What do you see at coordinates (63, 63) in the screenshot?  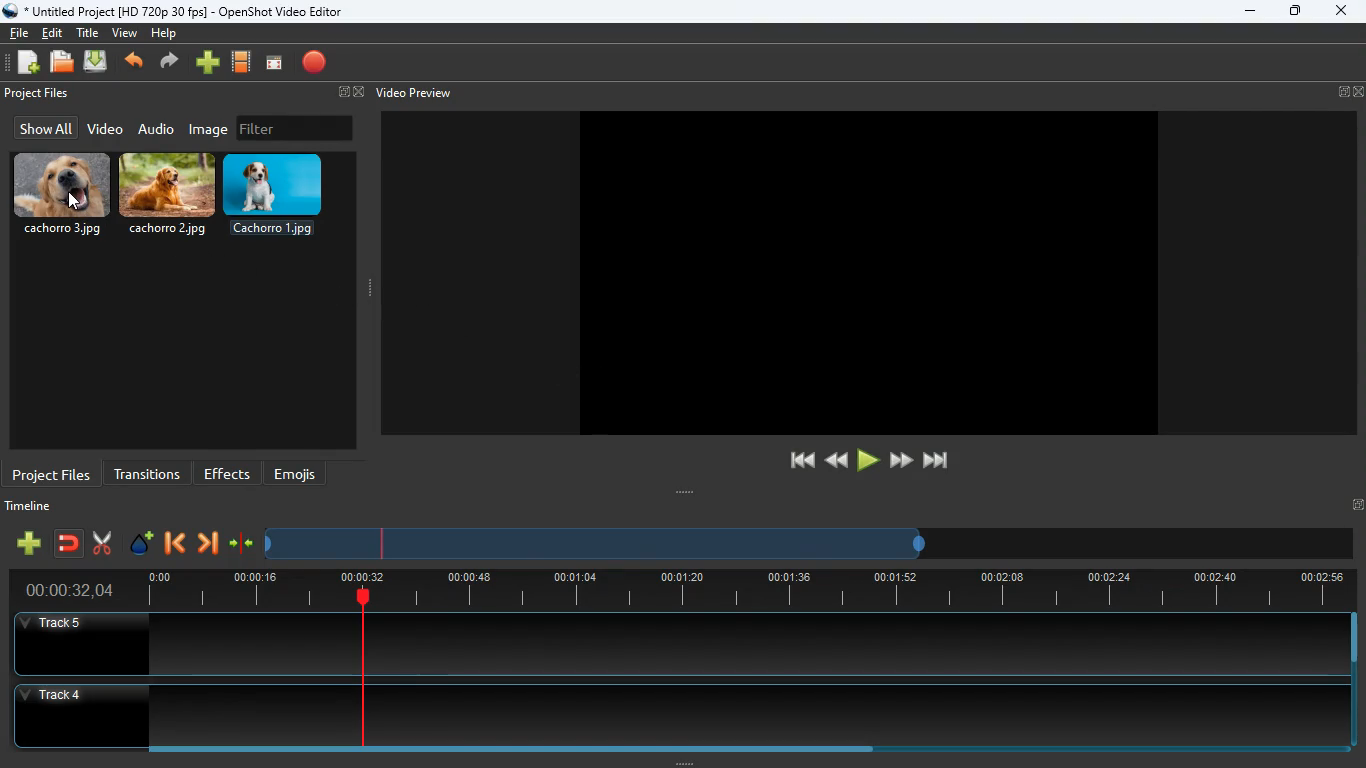 I see `files` at bounding box center [63, 63].